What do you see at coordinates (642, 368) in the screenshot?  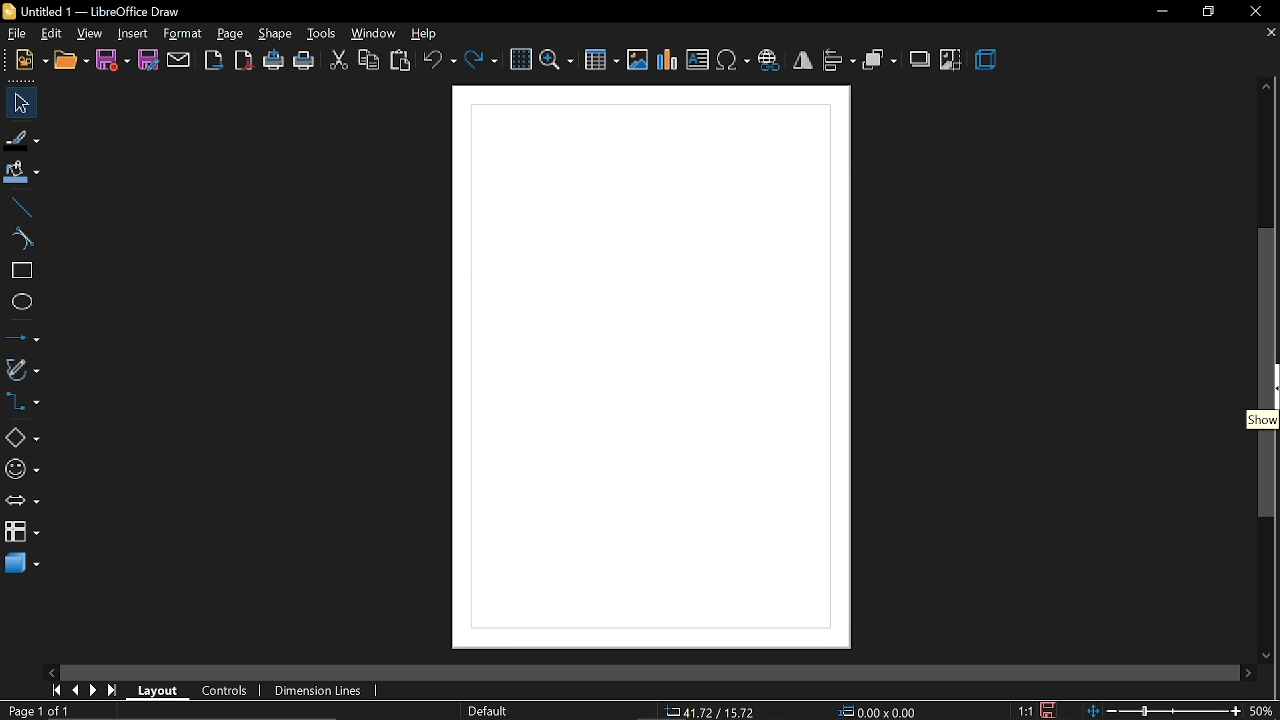 I see `Canvas` at bounding box center [642, 368].